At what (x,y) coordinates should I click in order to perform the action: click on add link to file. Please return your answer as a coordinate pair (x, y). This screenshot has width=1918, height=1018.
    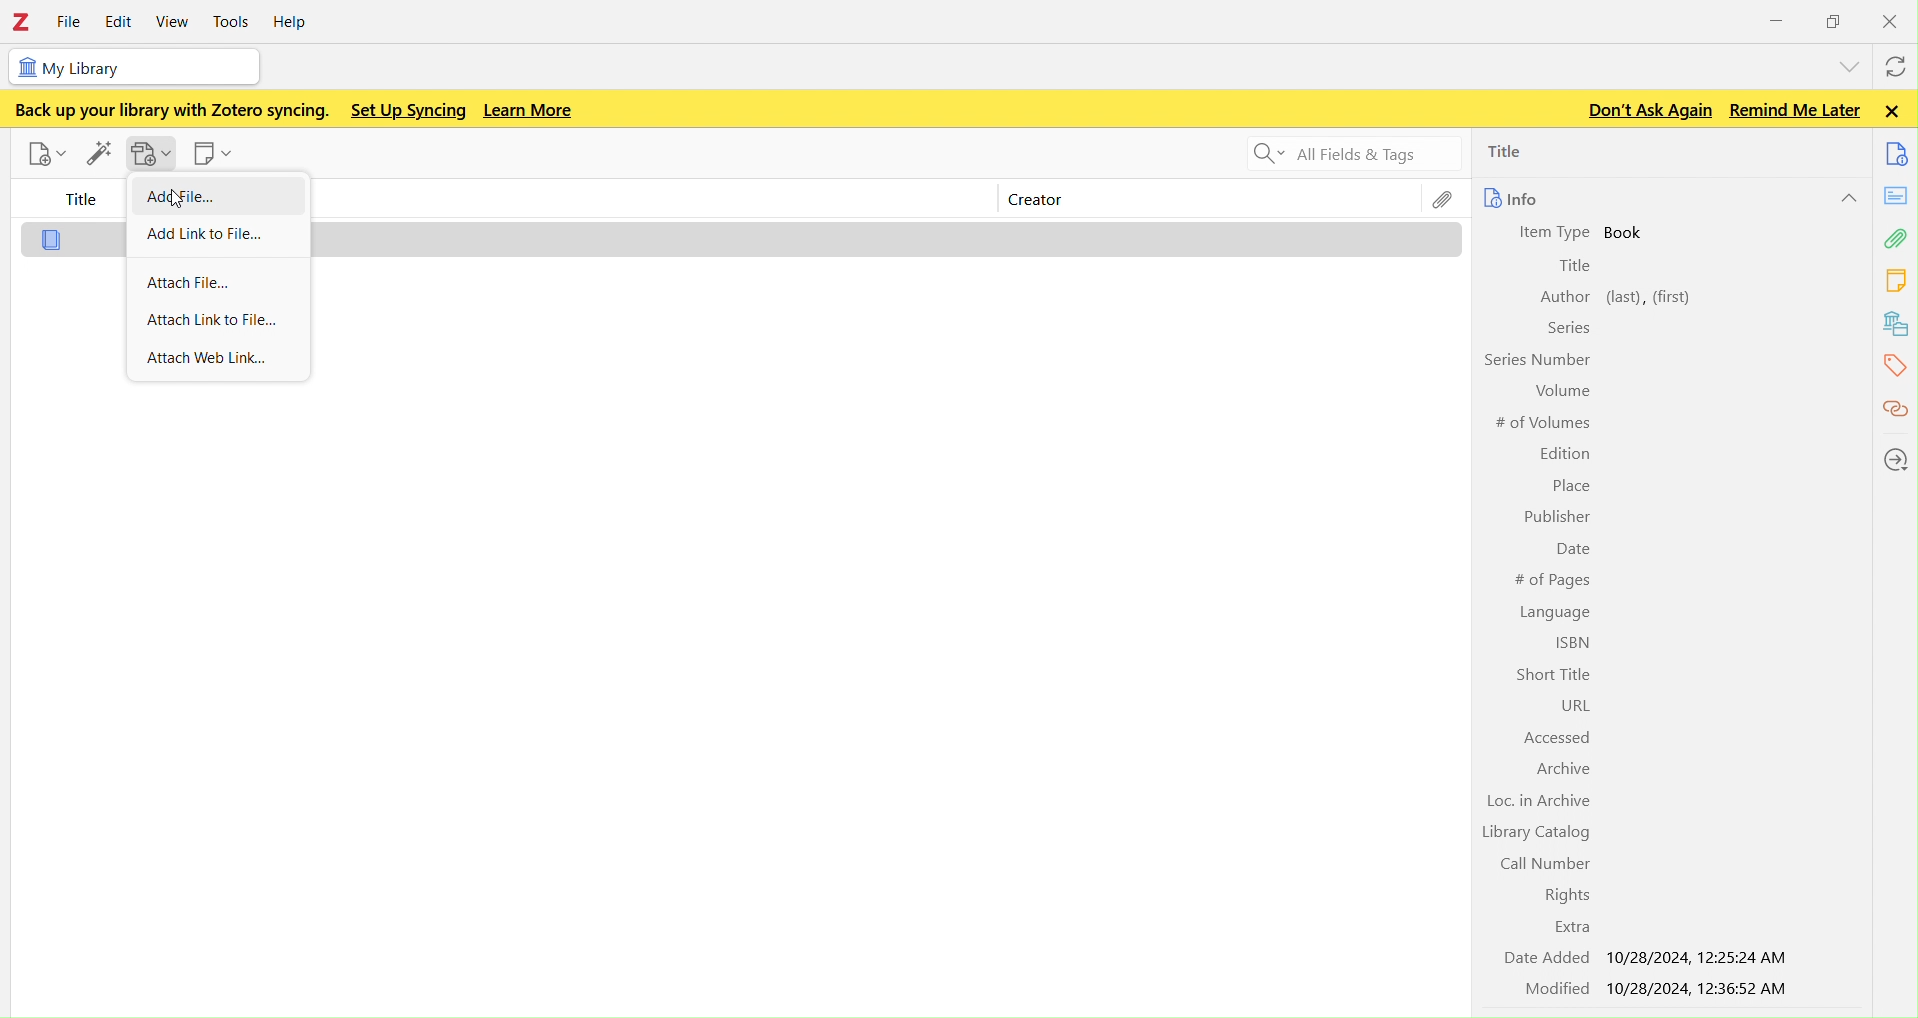
    Looking at the image, I should click on (221, 231).